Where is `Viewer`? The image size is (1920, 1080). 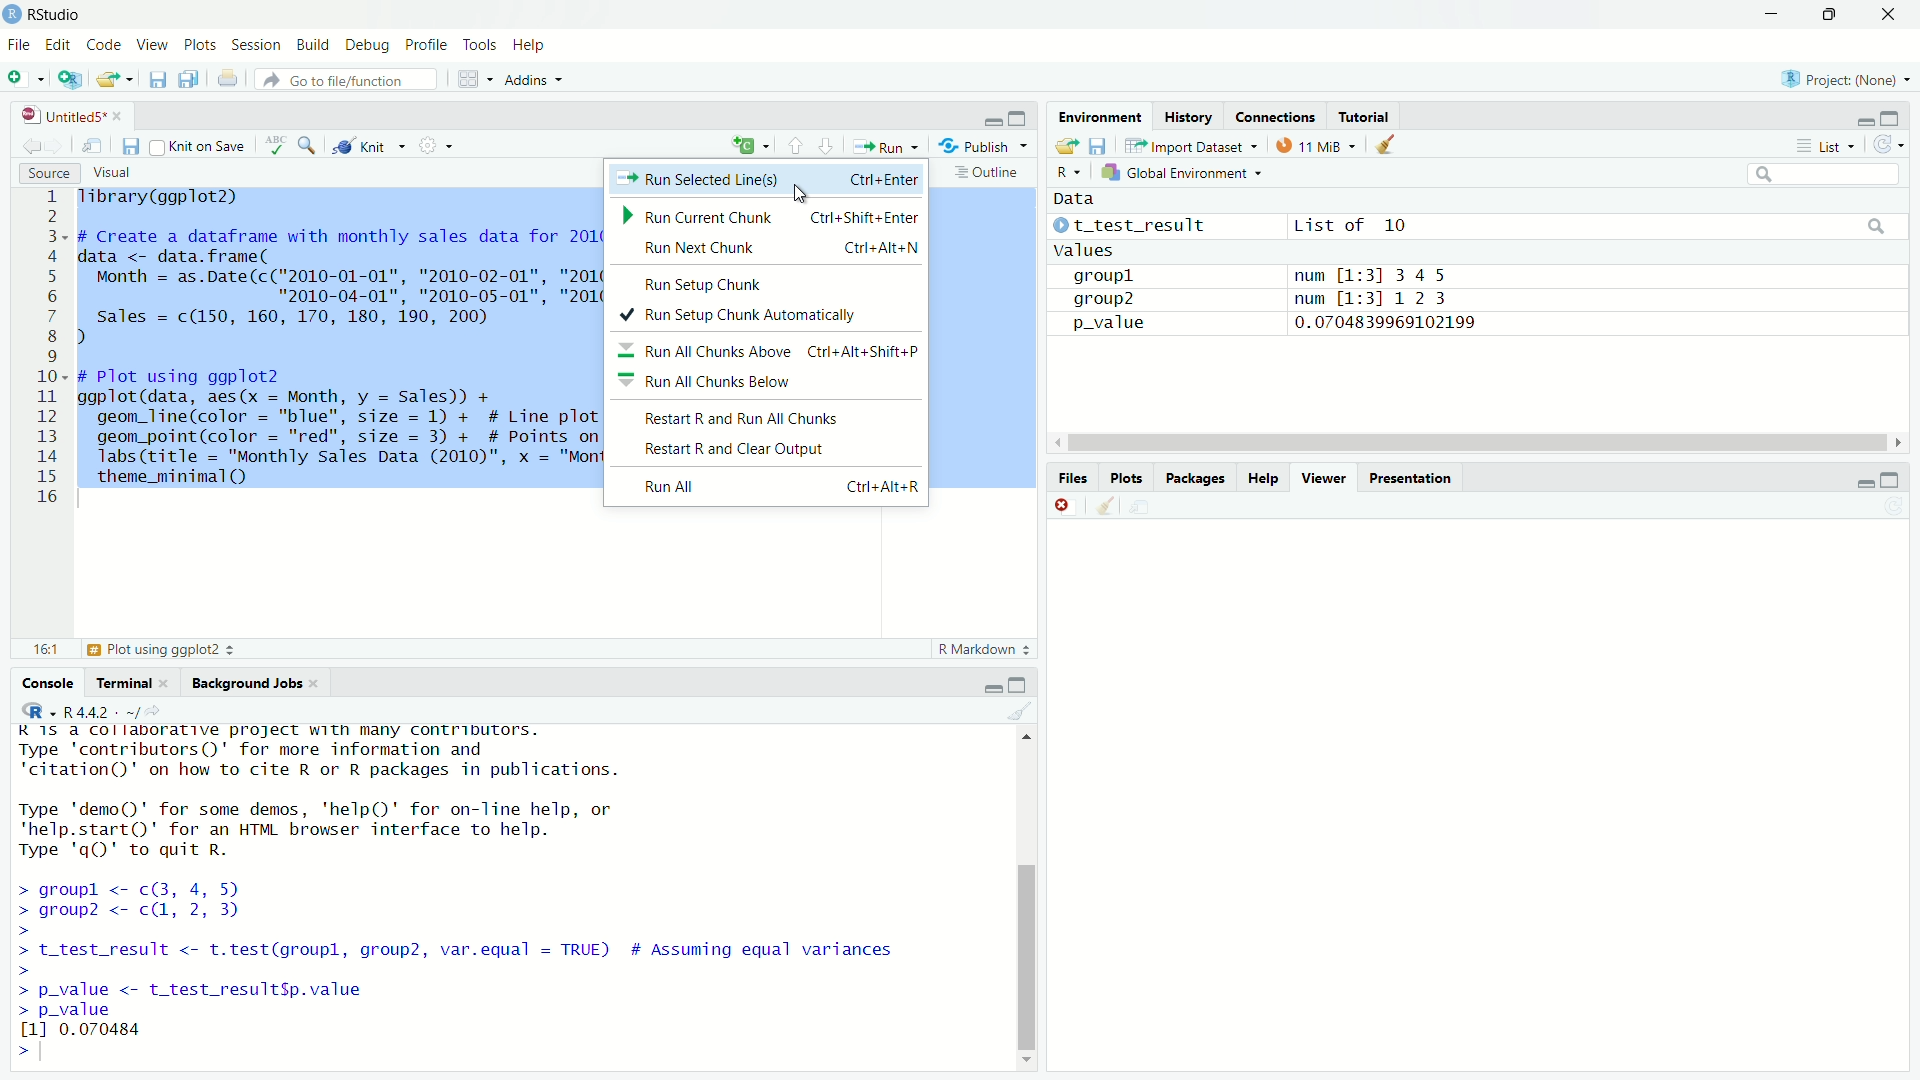
Viewer is located at coordinates (1320, 476).